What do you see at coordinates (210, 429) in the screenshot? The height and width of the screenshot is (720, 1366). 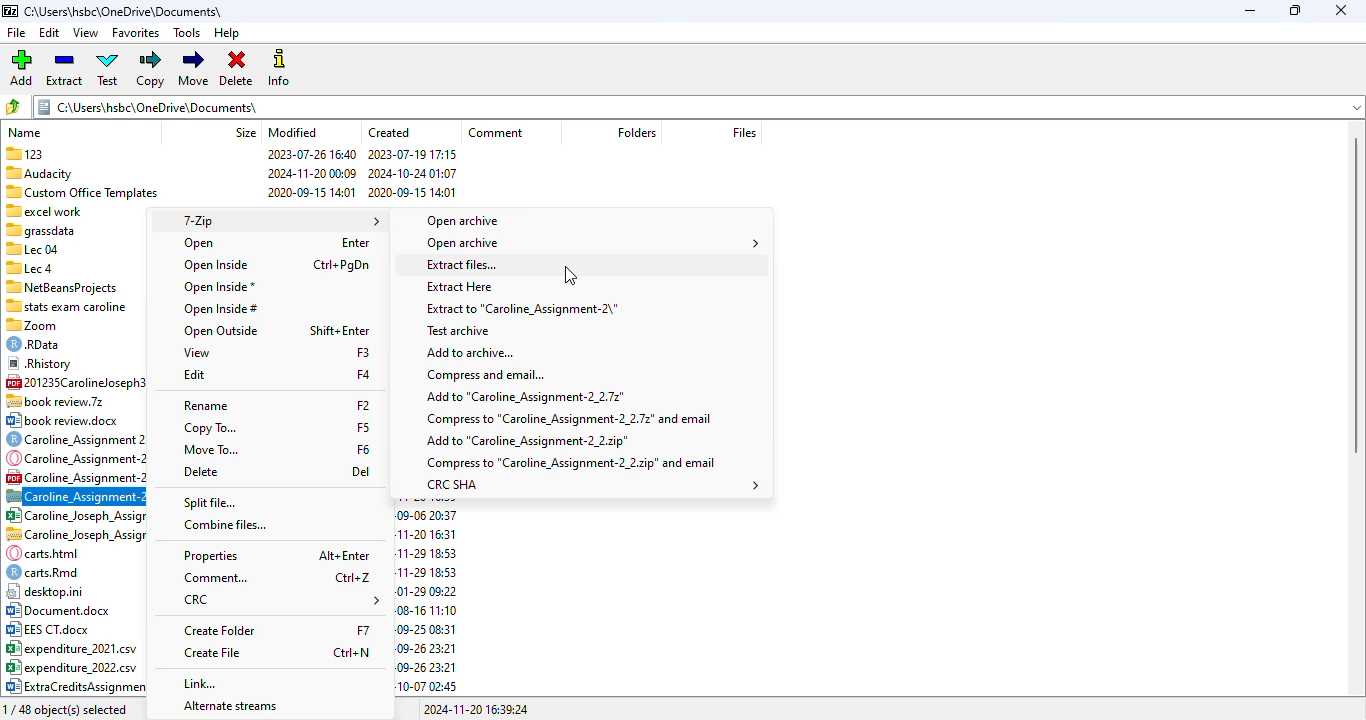 I see `copy to` at bounding box center [210, 429].